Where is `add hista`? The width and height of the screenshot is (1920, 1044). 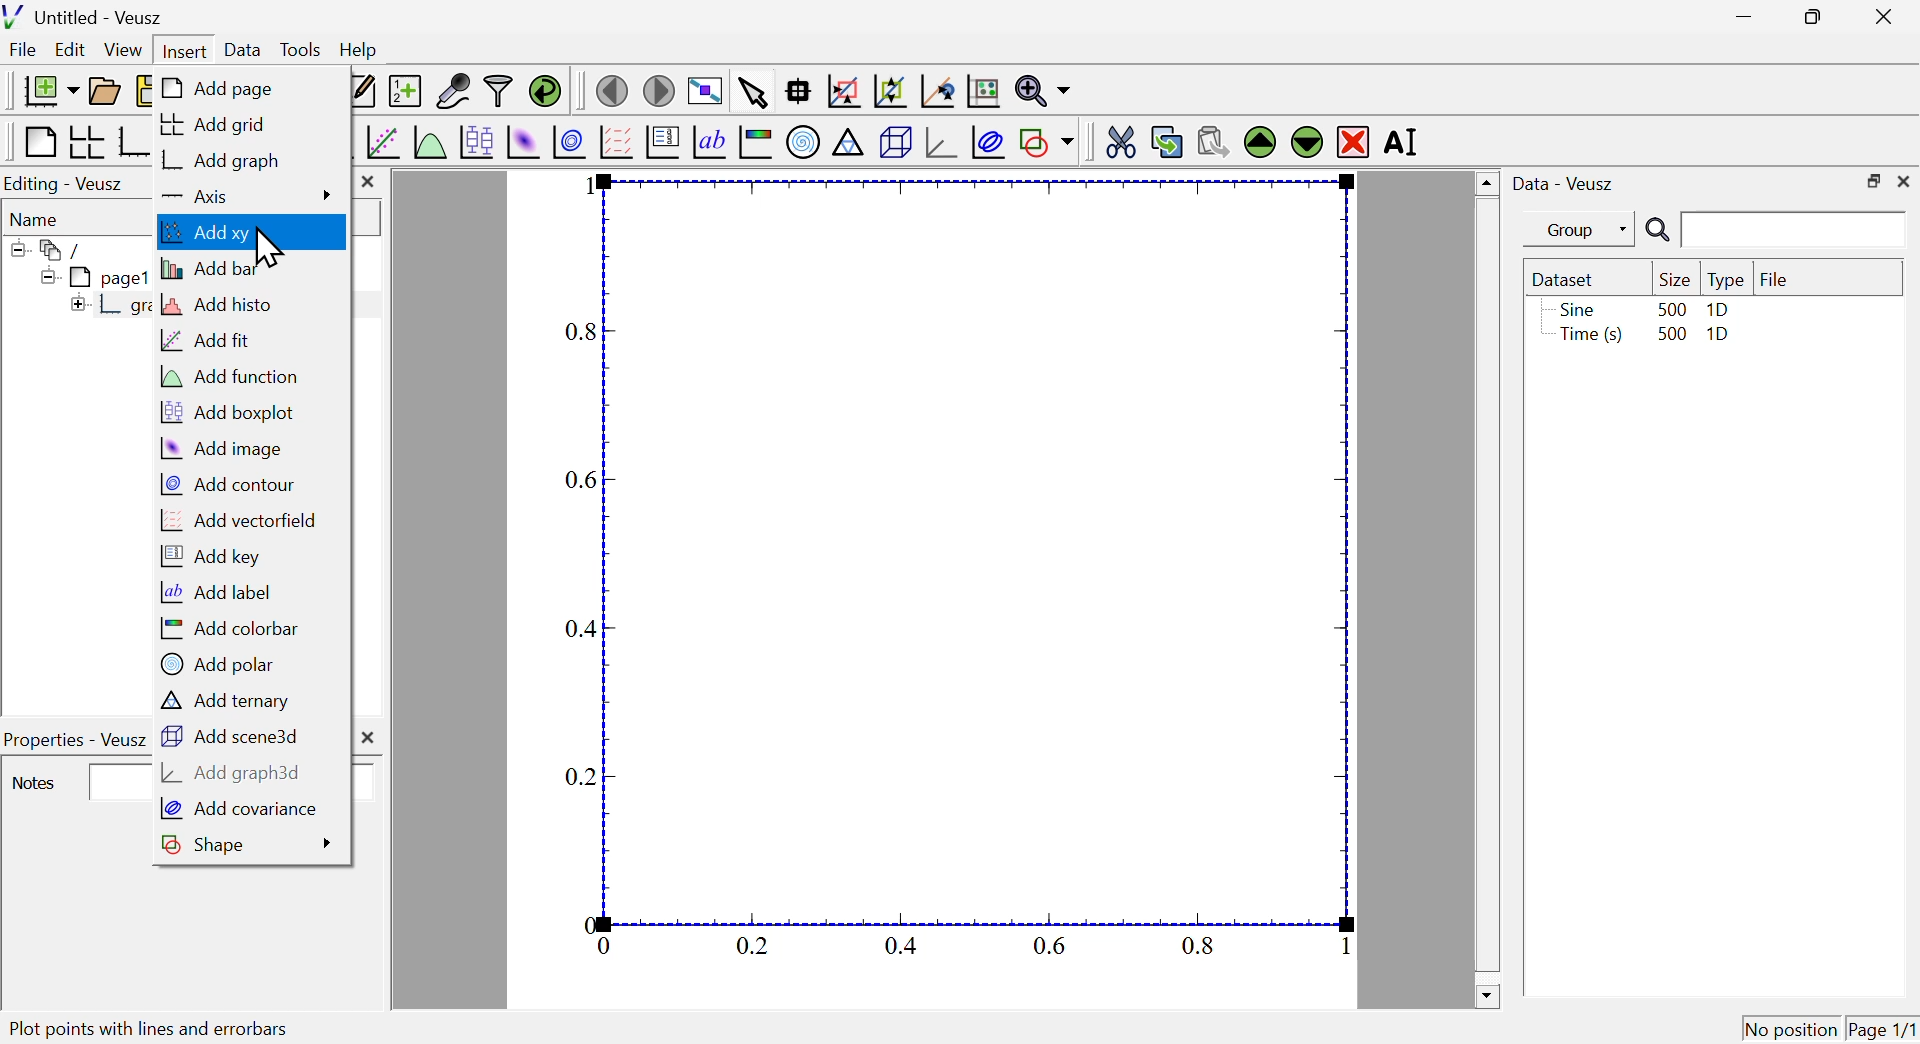
add hista is located at coordinates (221, 306).